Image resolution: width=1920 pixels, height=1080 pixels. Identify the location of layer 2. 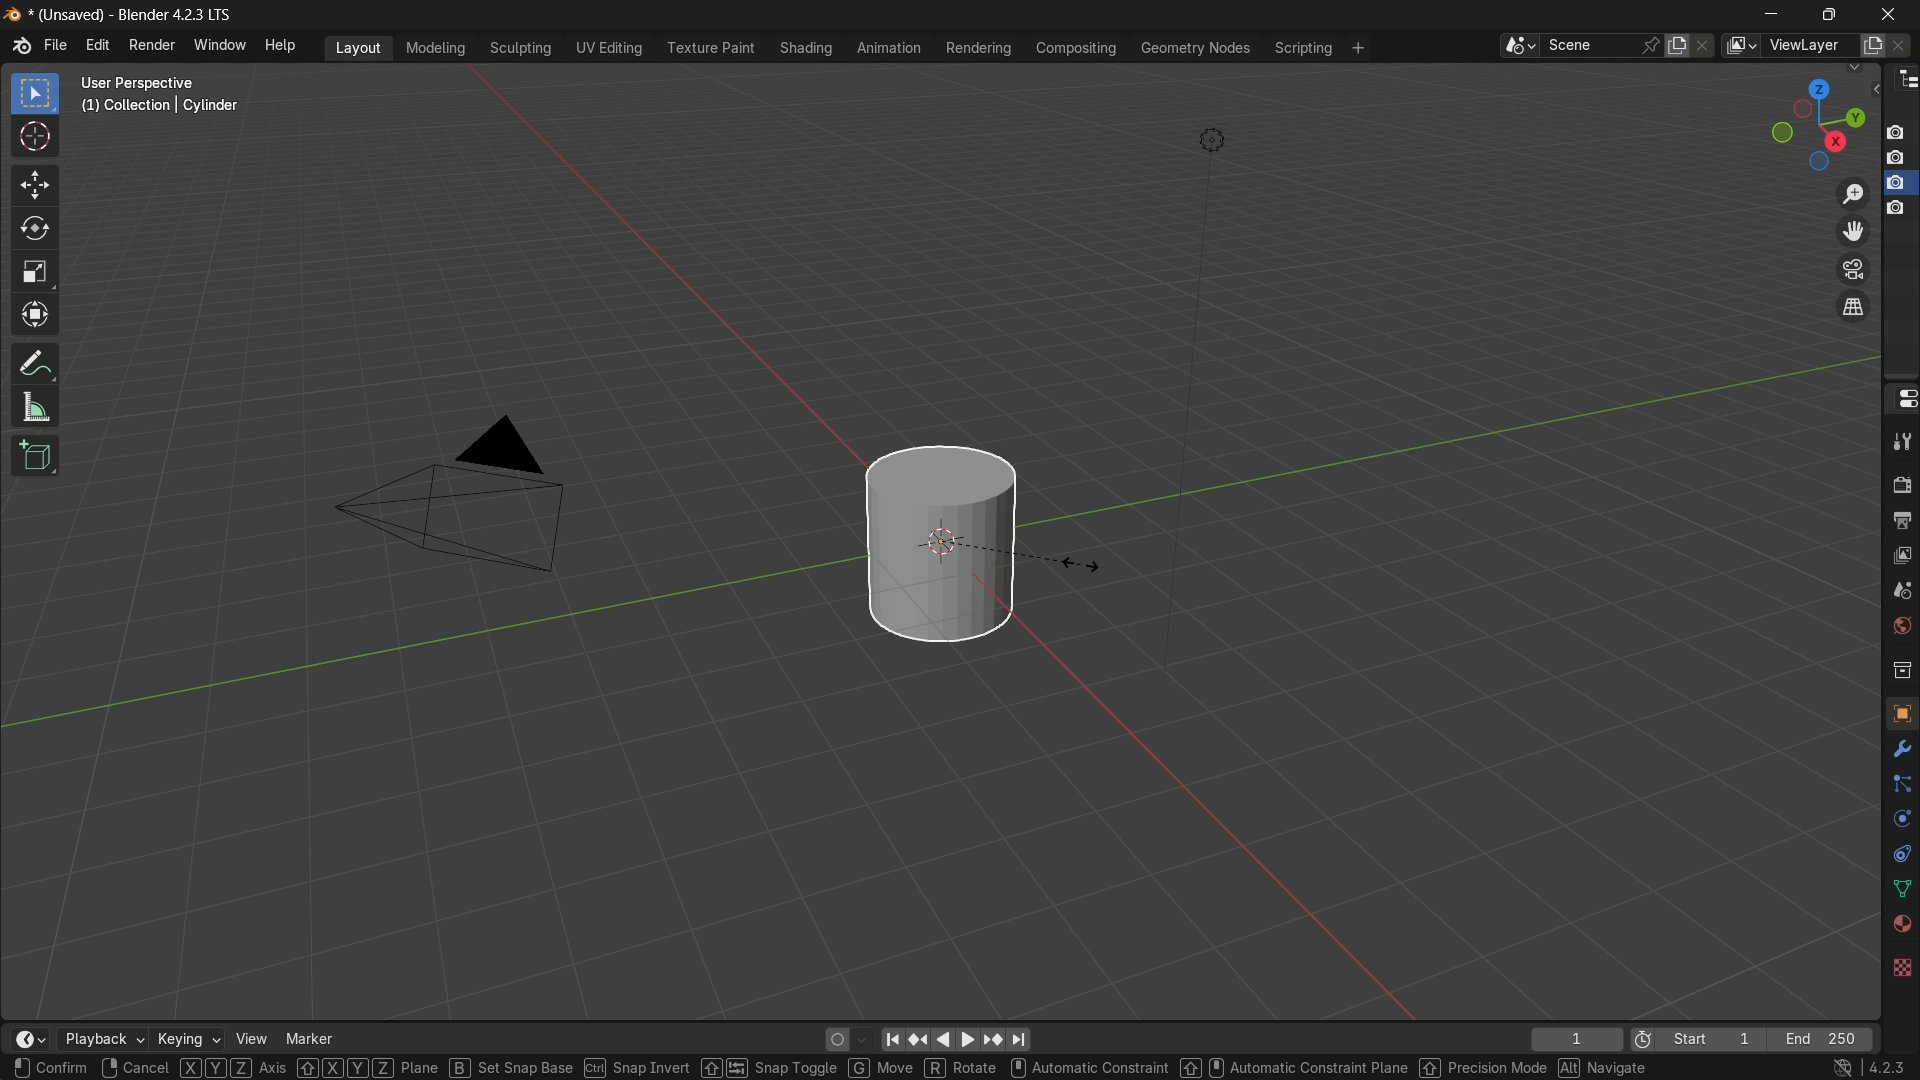
(1899, 157).